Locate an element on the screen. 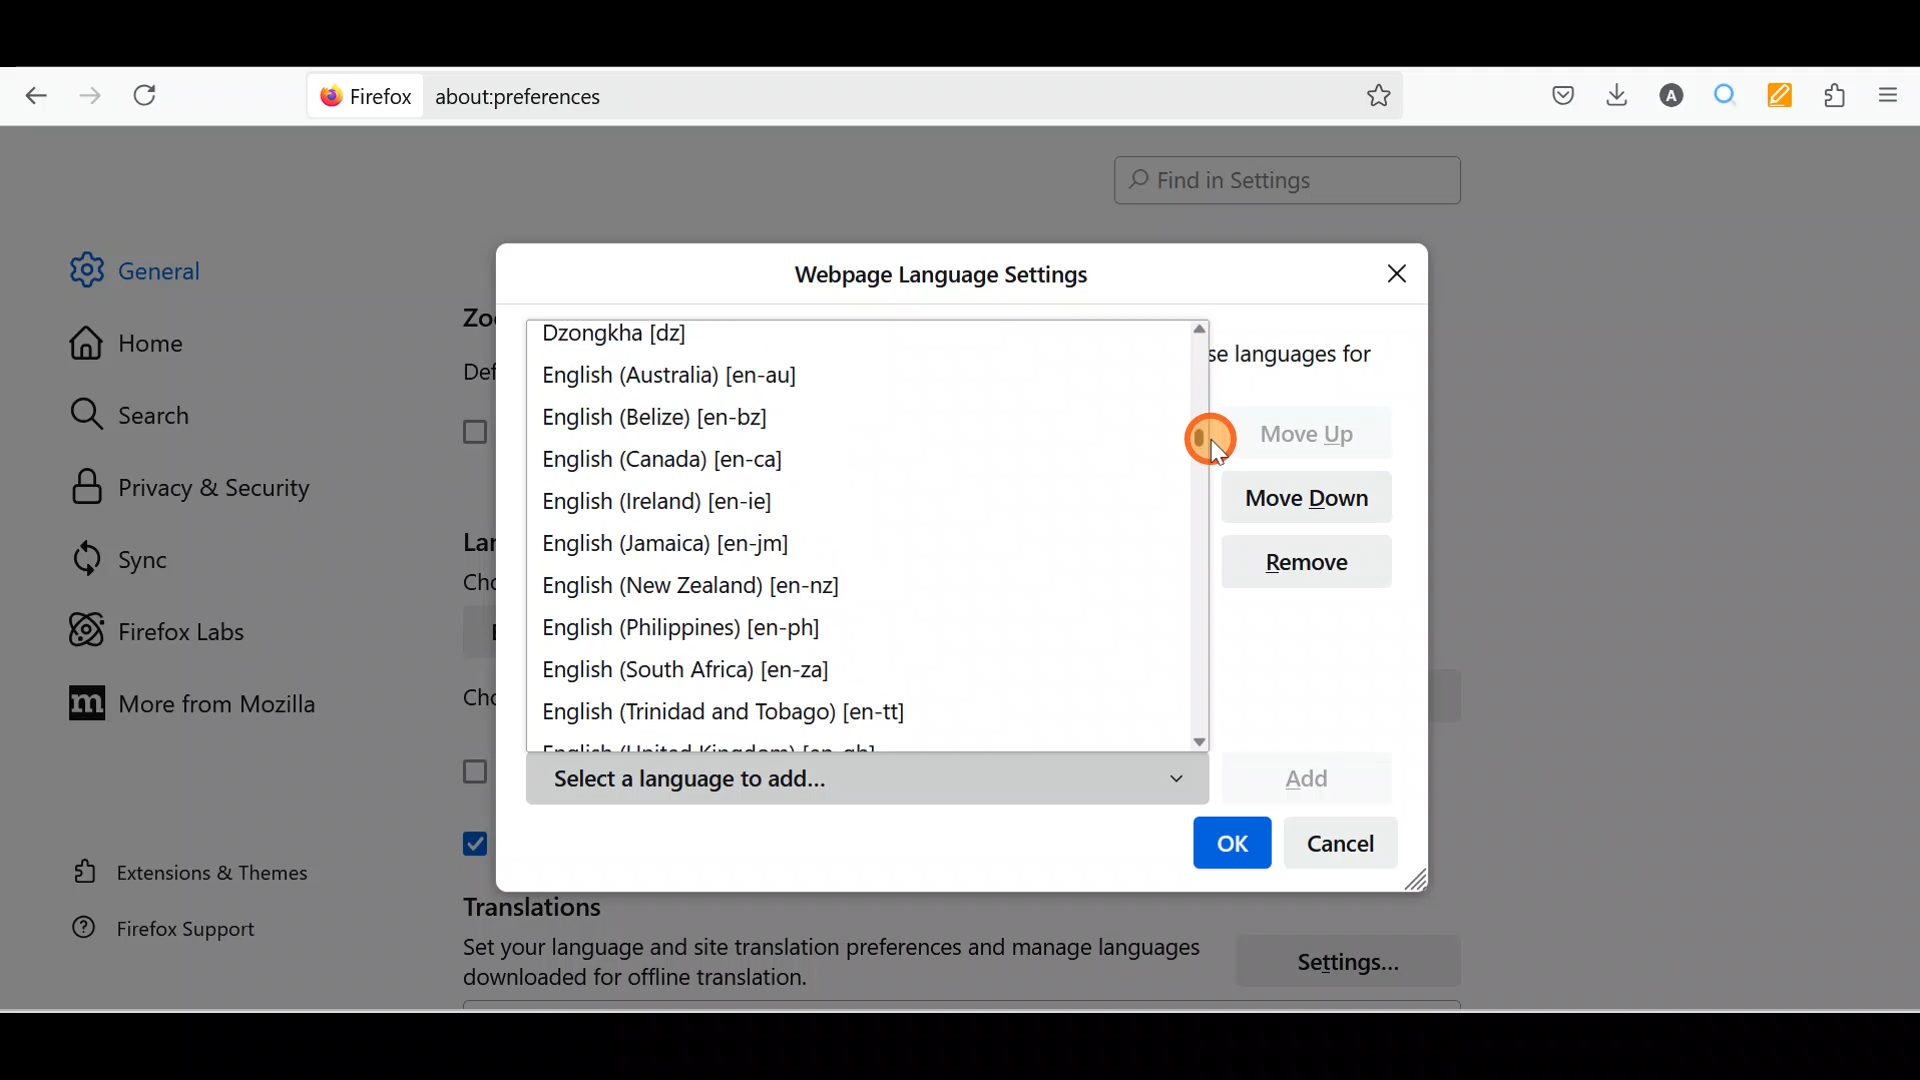  Privacy & security is located at coordinates (201, 489).